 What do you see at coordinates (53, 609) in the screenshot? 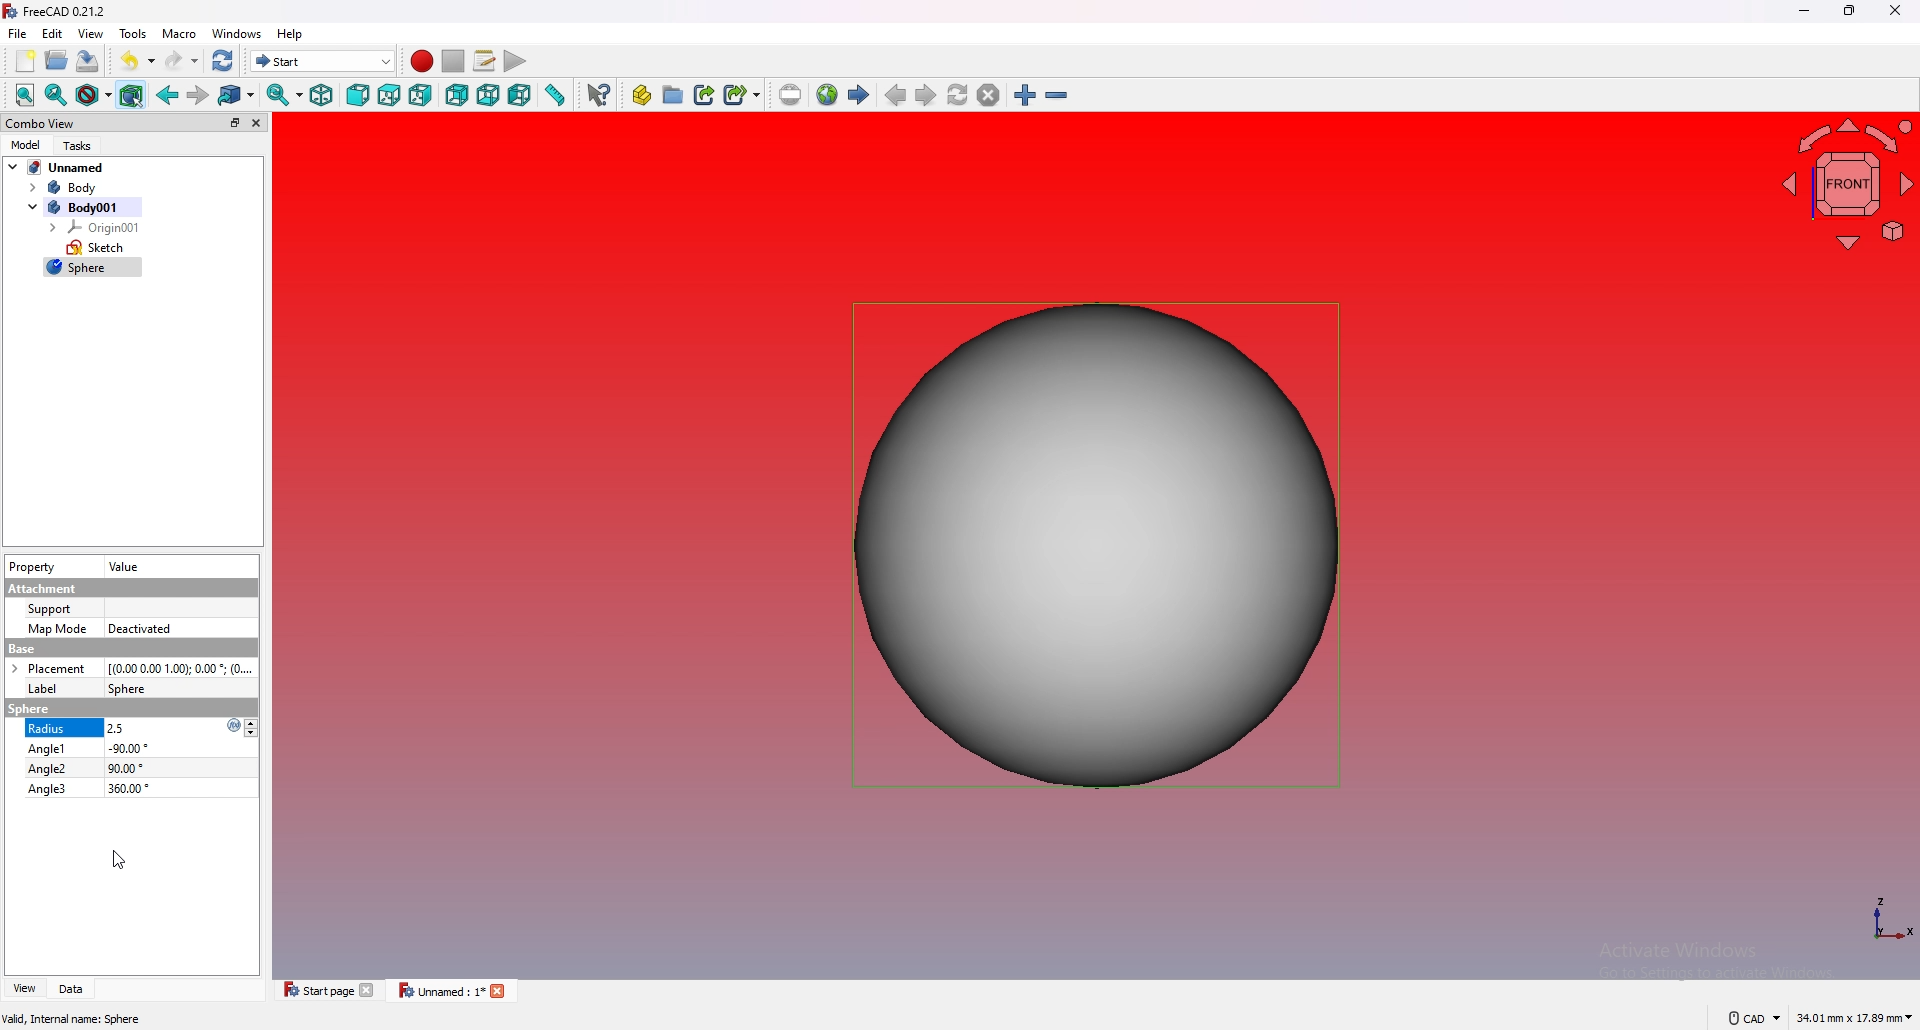
I see `support` at bounding box center [53, 609].